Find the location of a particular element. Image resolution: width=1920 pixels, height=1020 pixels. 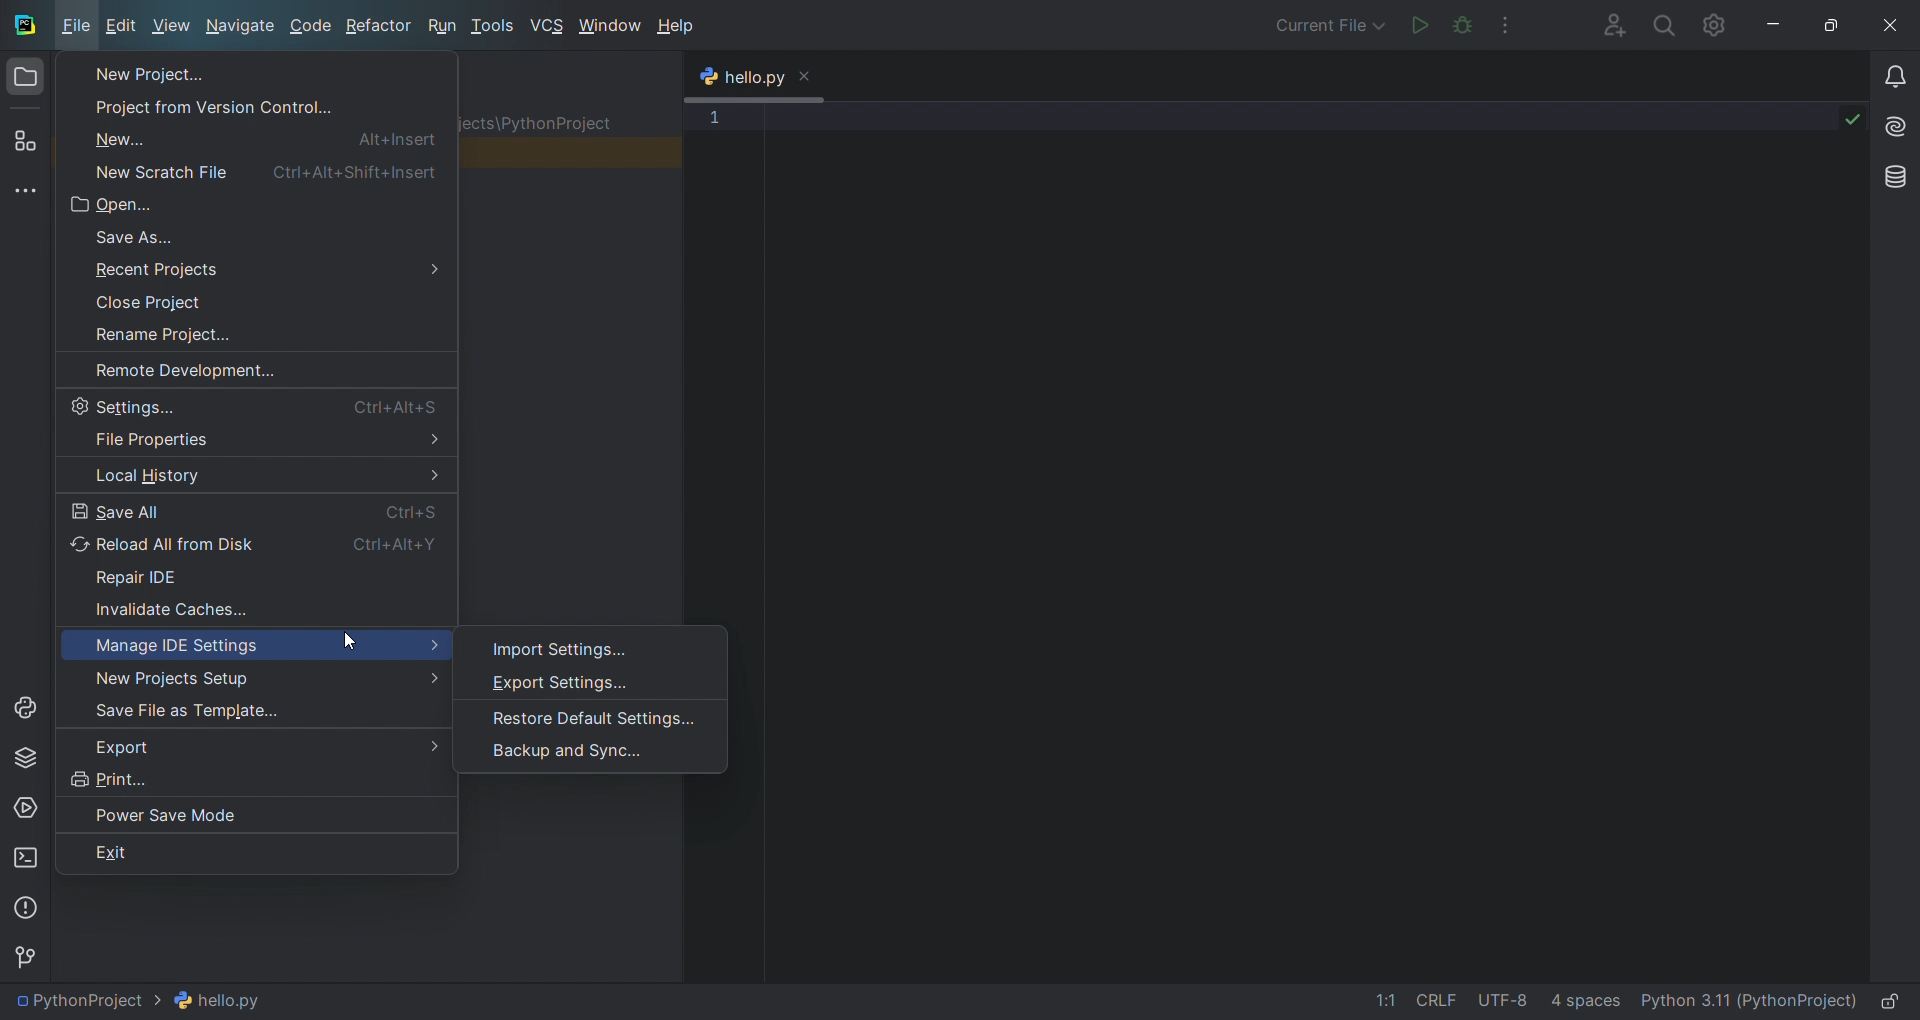

python console is located at coordinates (23, 710).